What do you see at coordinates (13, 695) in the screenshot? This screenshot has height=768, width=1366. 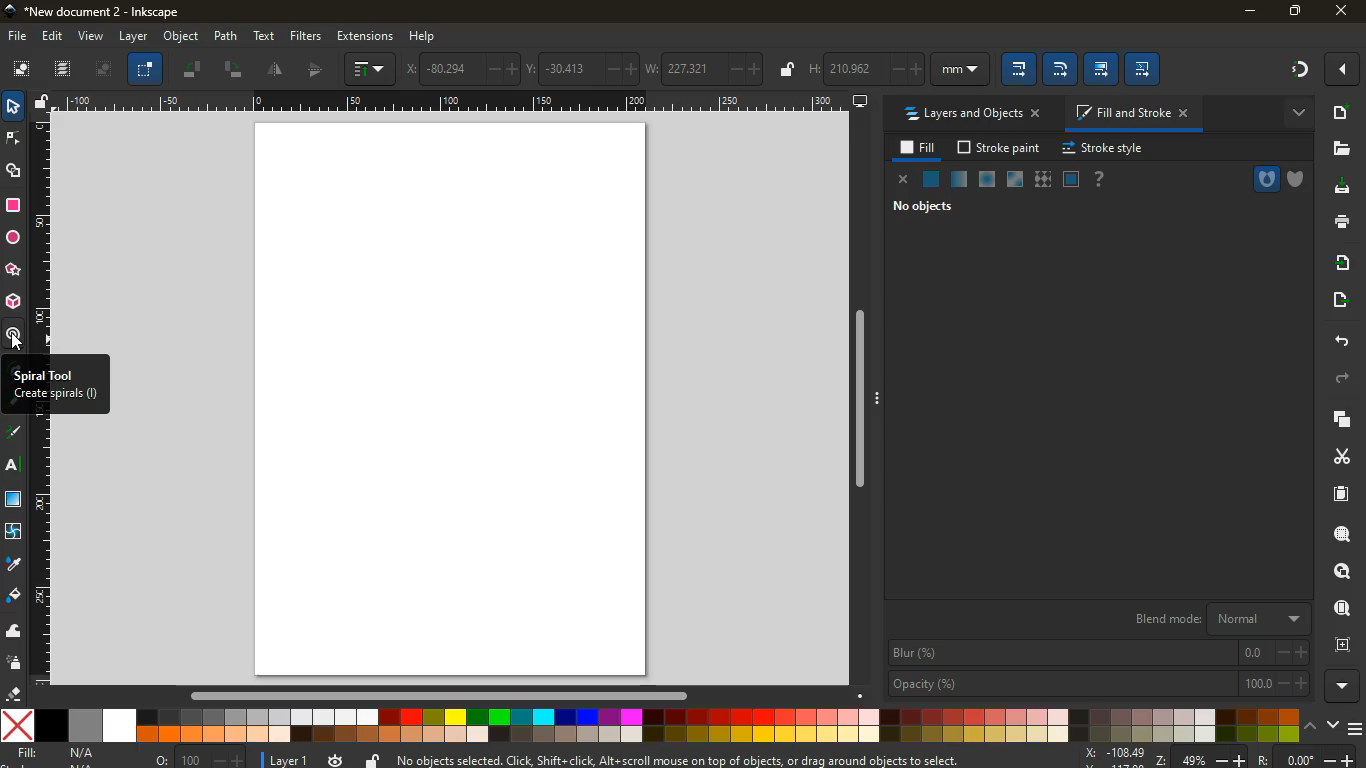 I see `eraser` at bounding box center [13, 695].